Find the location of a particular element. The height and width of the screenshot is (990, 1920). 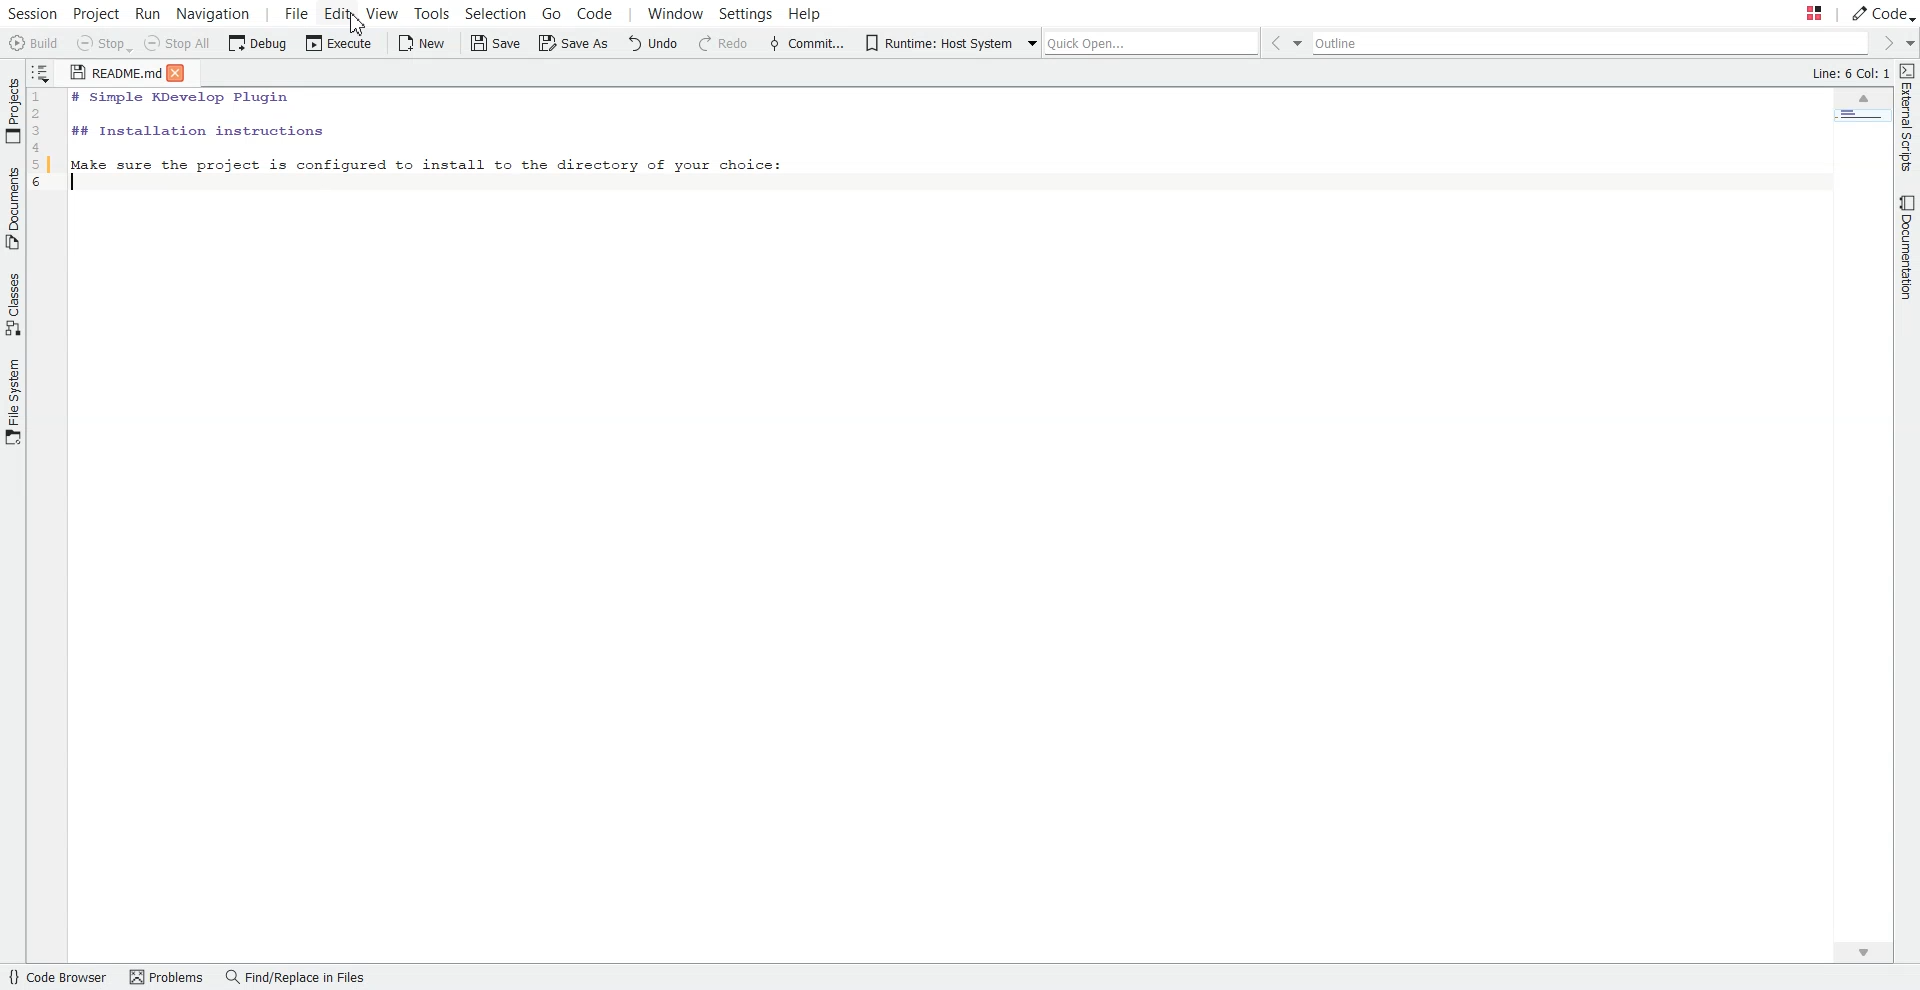

Code is located at coordinates (606, 14).